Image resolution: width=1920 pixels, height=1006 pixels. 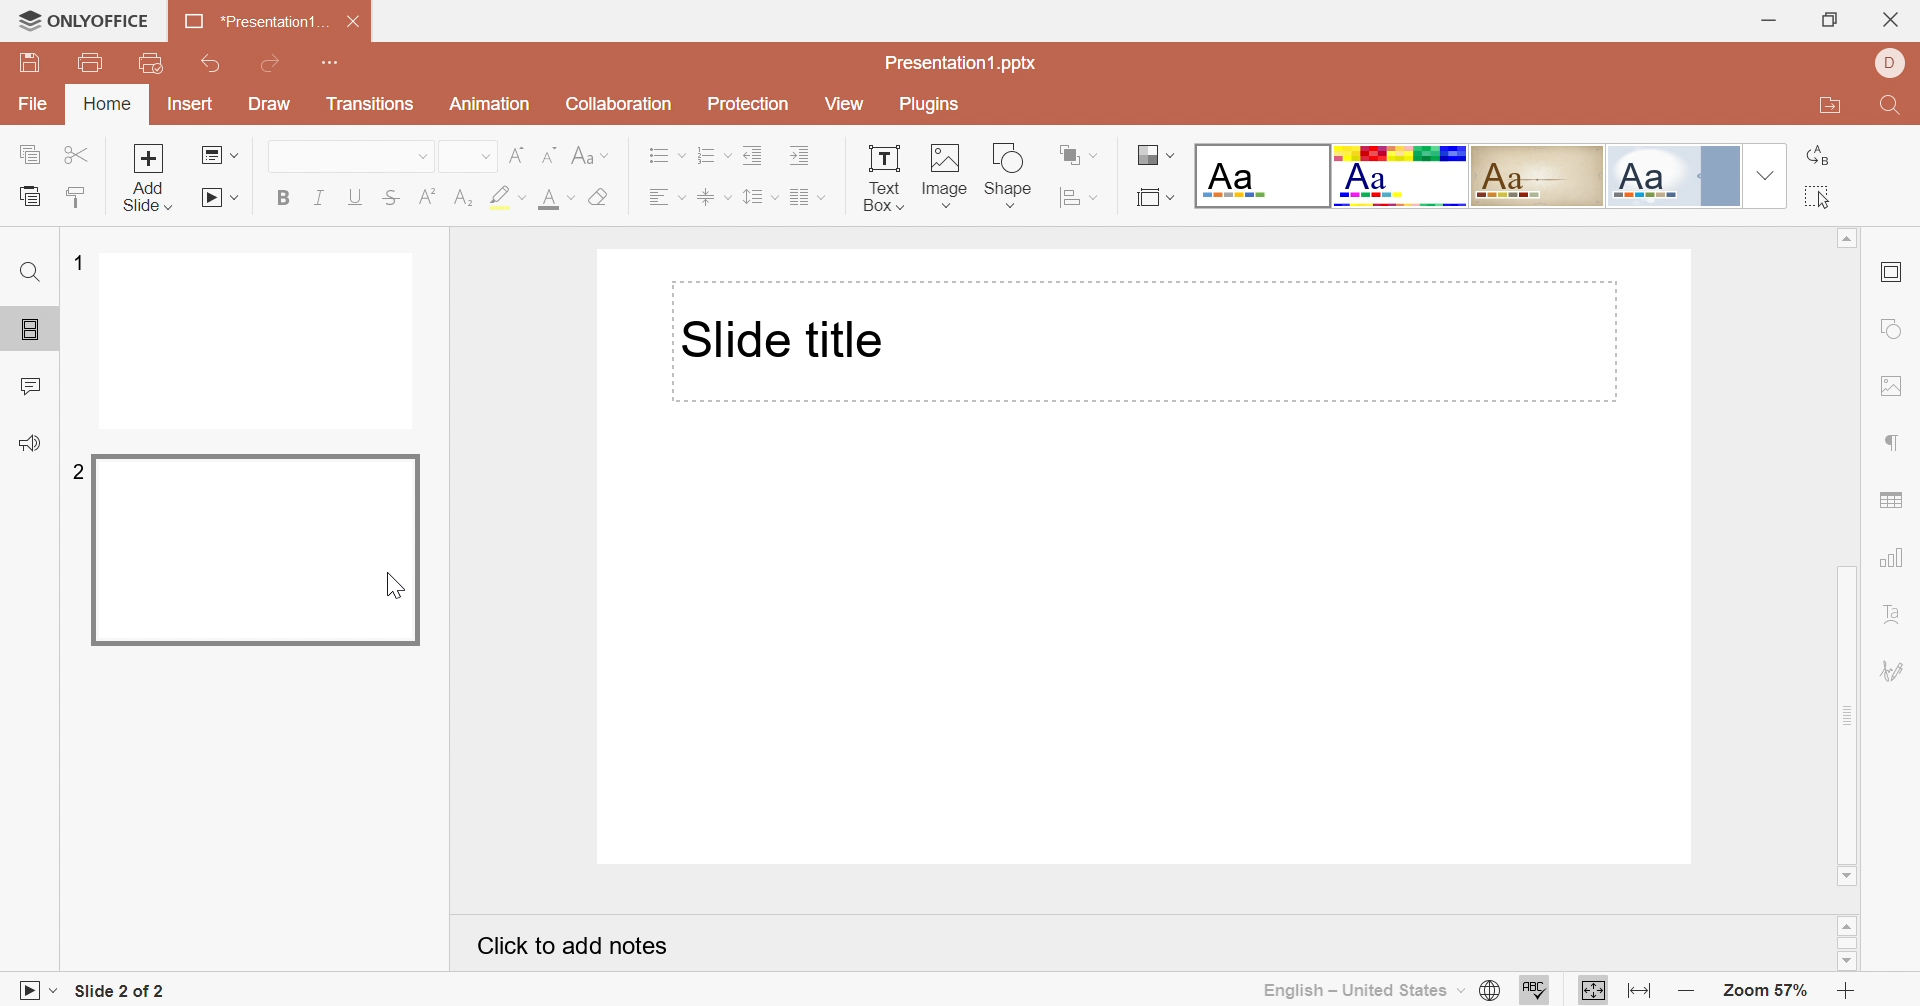 I want to click on Text Art settings, so click(x=1895, y=613).